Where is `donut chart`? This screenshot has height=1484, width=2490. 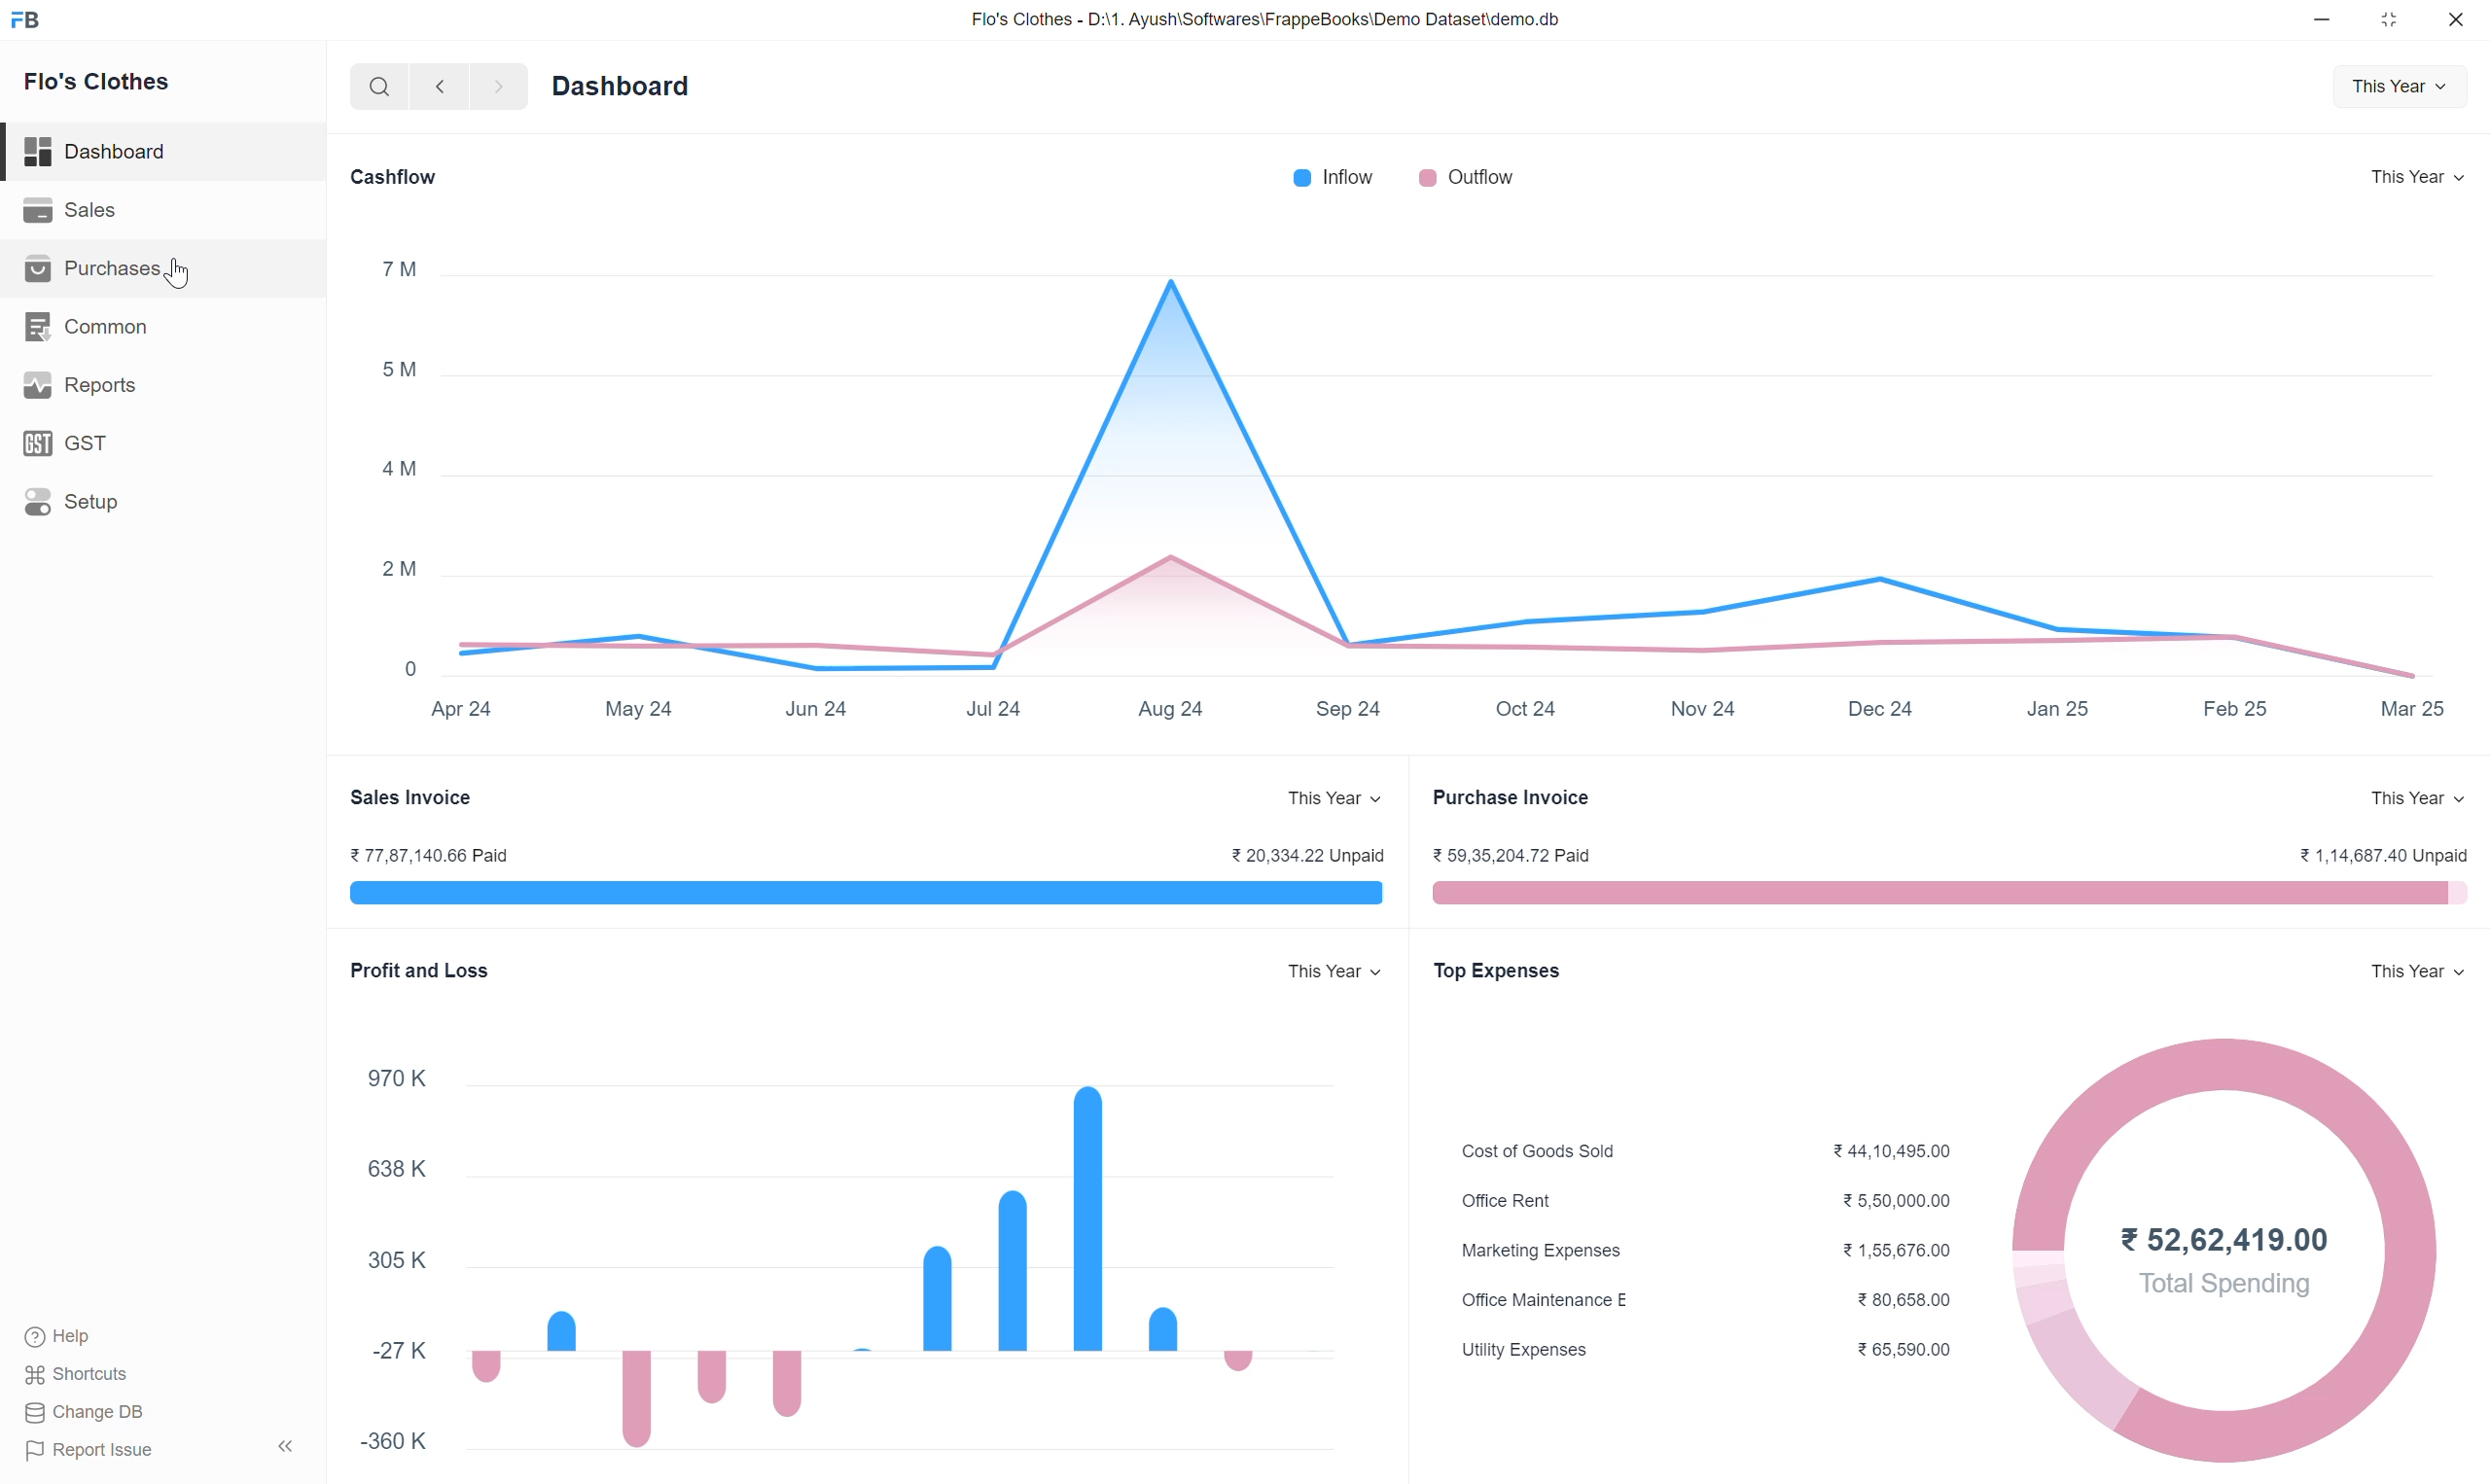 donut chart is located at coordinates (2228, 1124).